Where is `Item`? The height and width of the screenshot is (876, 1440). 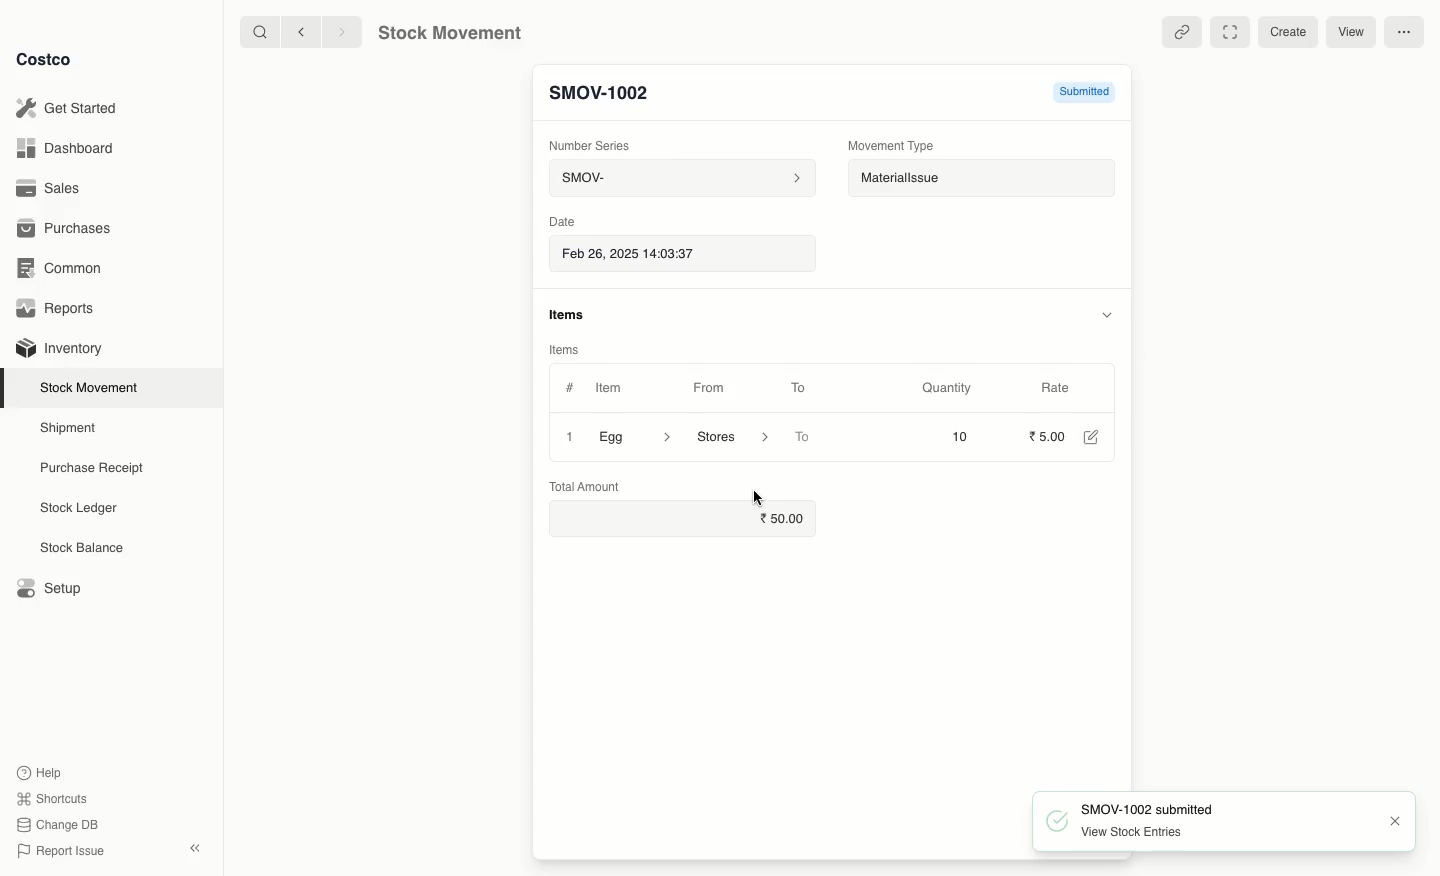
Item is located at coordinates (619, 387).